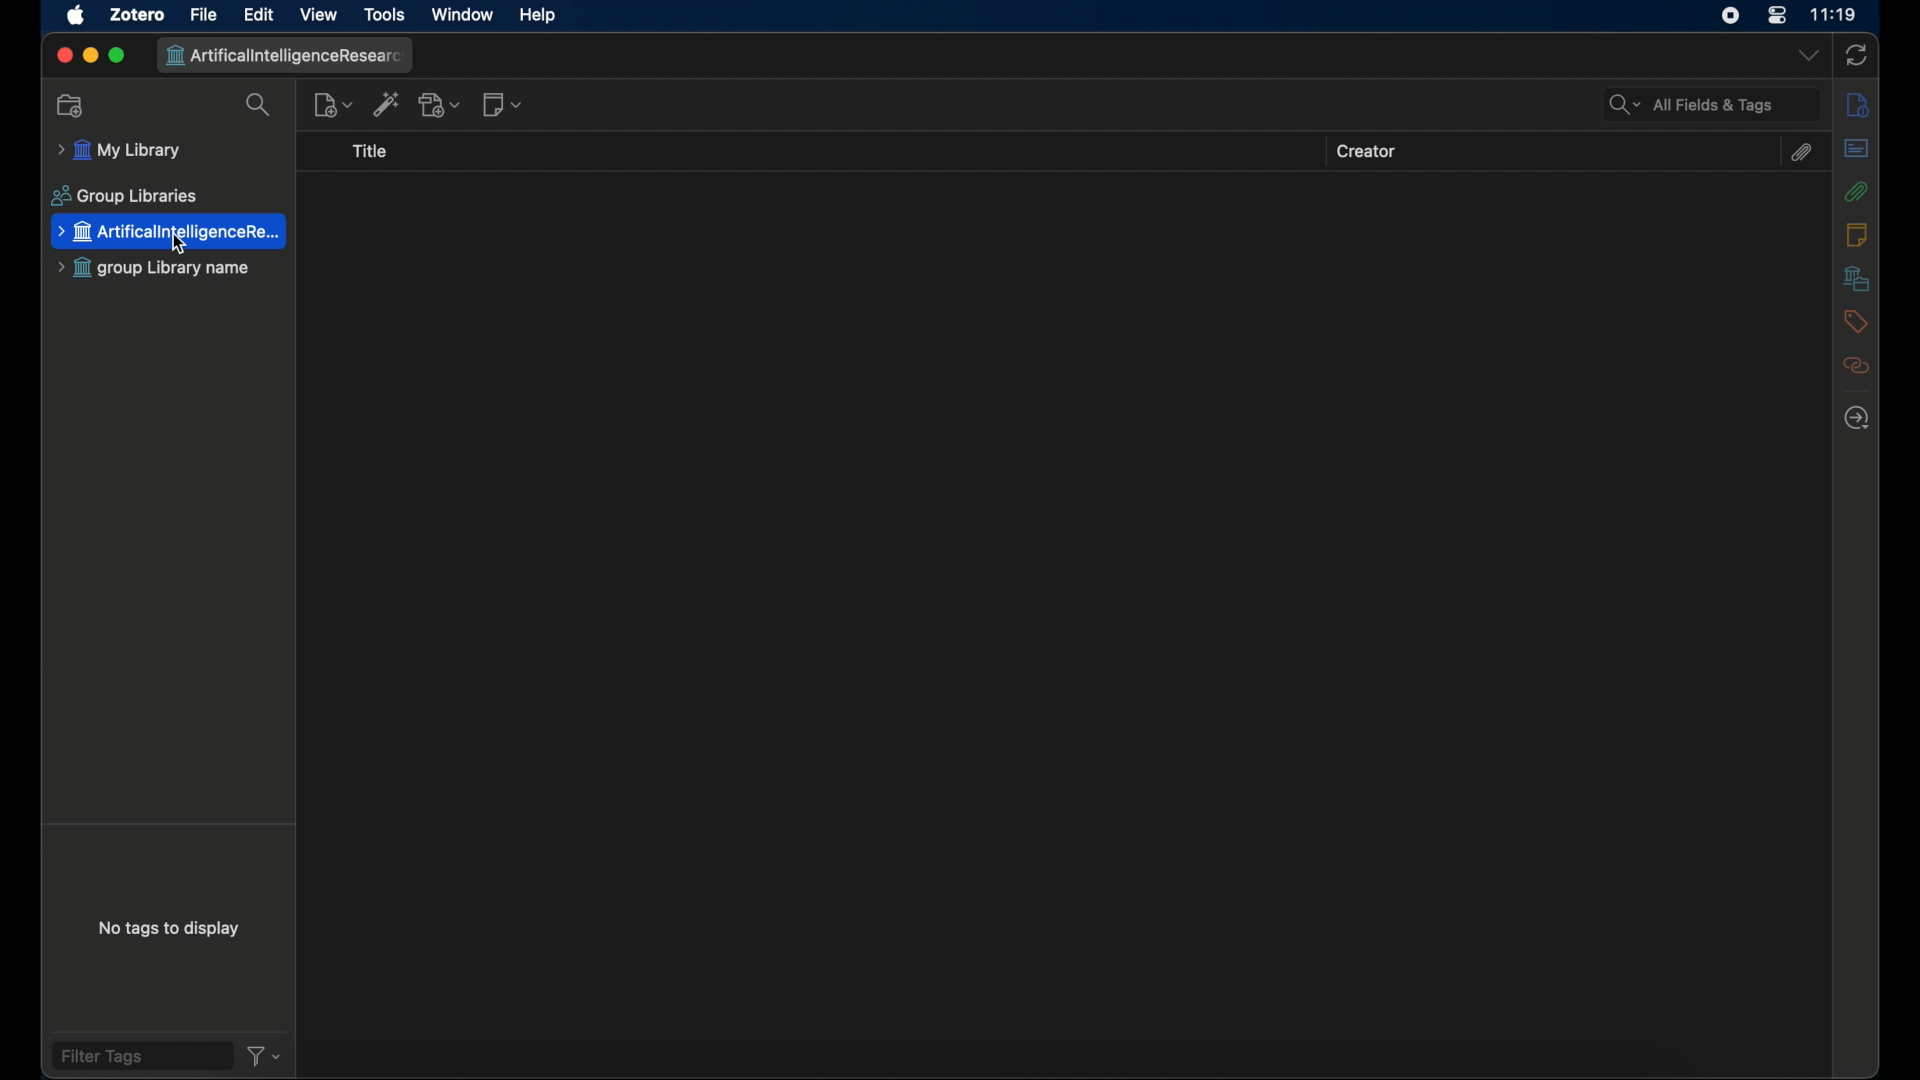 Image resolution: width=1920 pixels, height=1080 pixels. I want to click on filter dropdown, so click(264, 1056).